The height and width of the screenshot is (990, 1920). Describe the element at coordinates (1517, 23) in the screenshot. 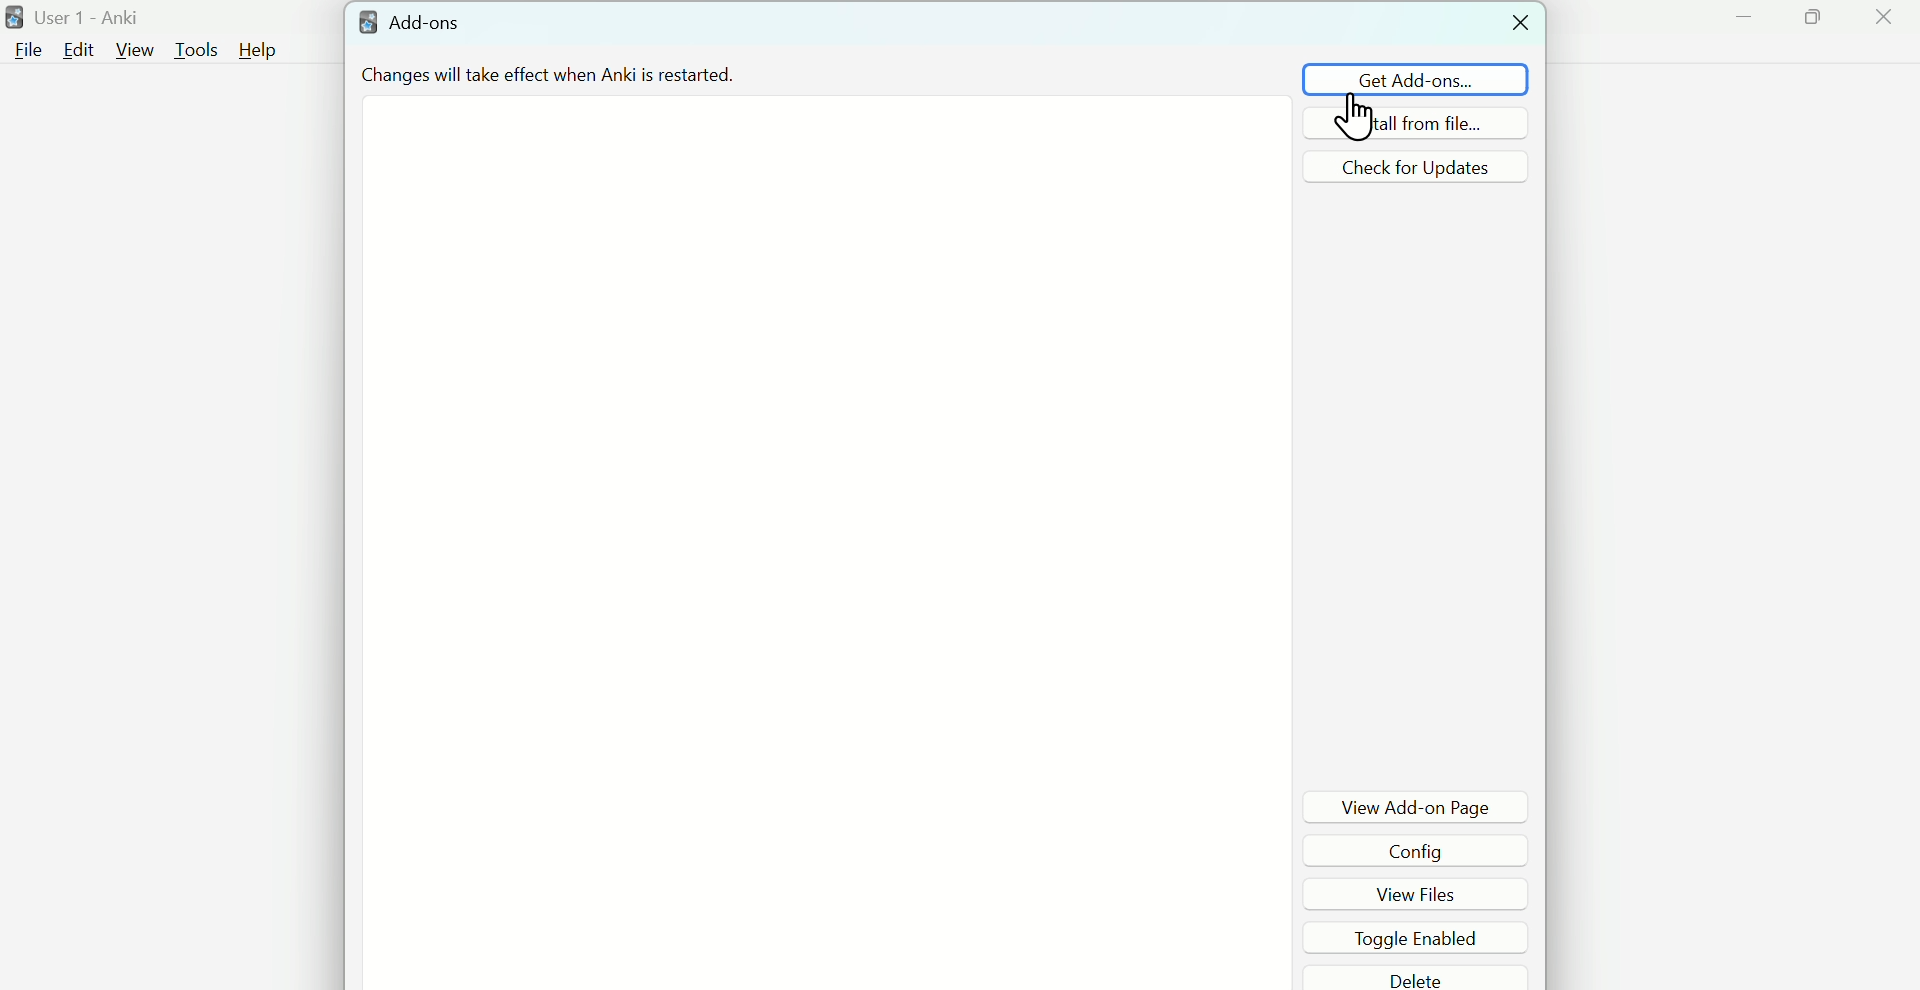

I see `close ` at that location.